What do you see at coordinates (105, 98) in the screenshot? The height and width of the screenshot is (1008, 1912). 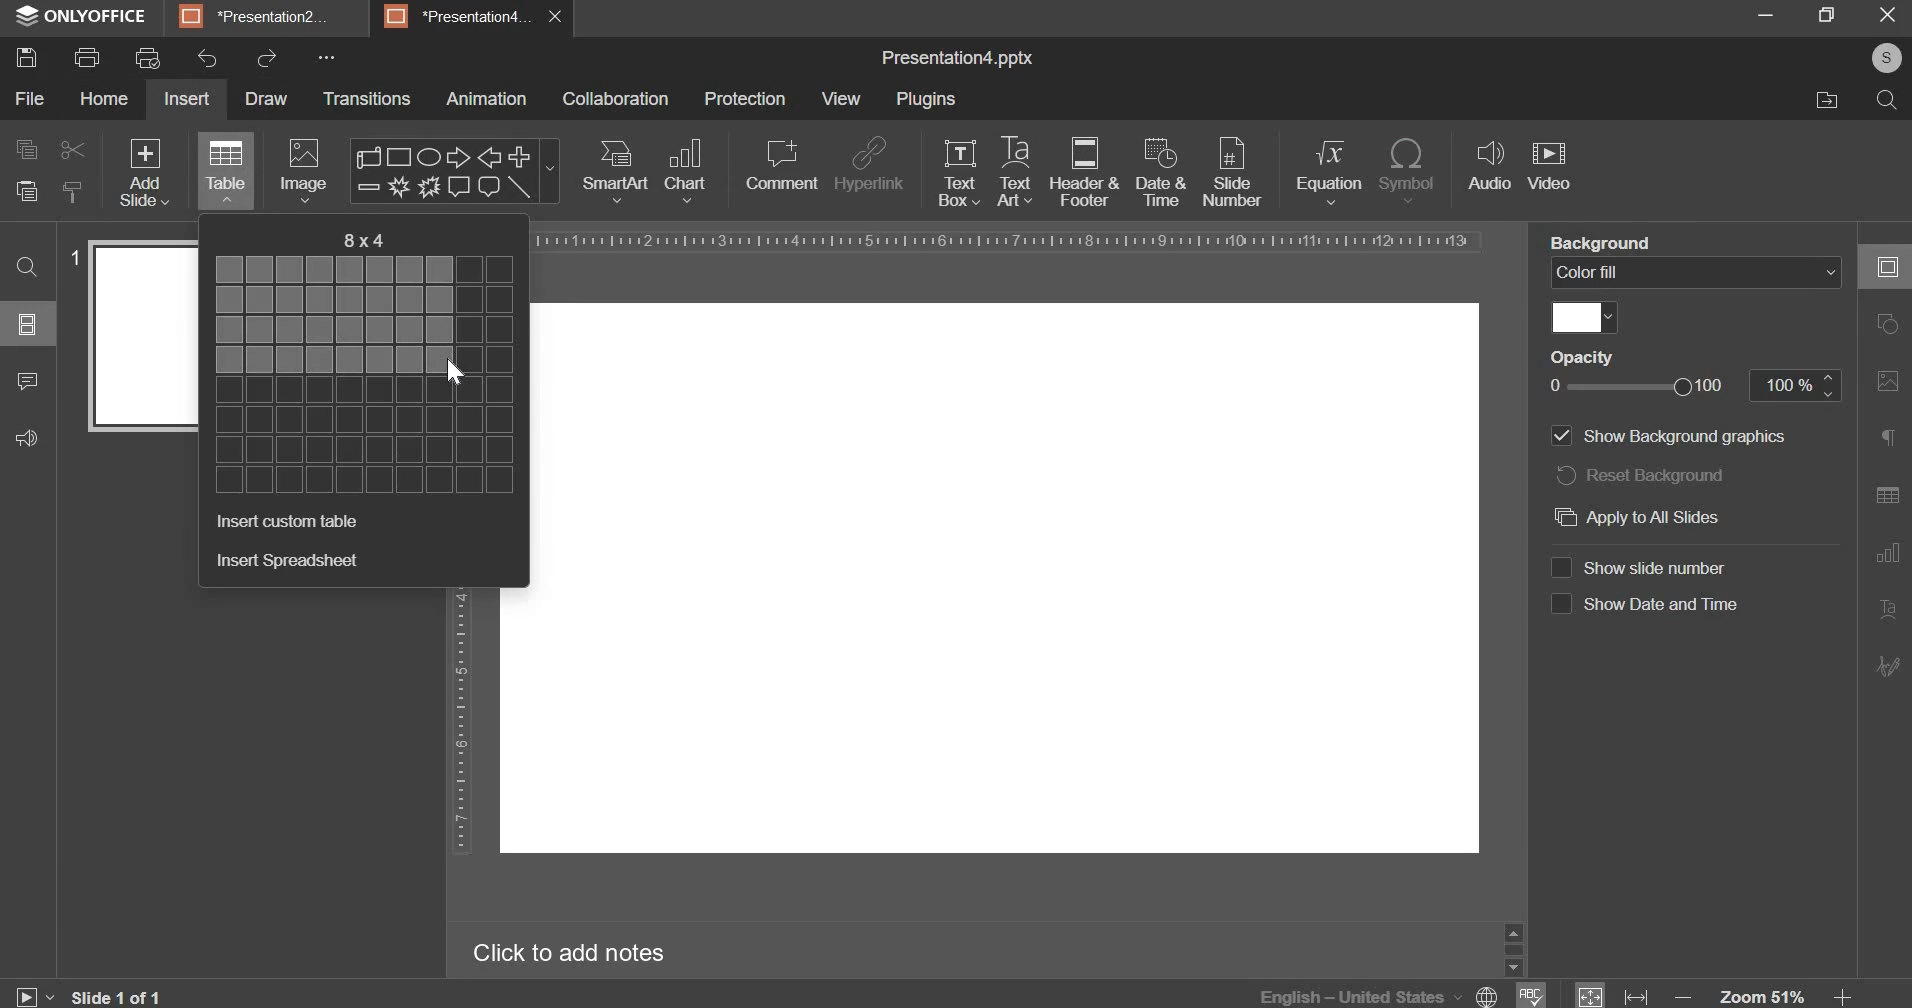 I see `home` at bounding box center [105, 98].